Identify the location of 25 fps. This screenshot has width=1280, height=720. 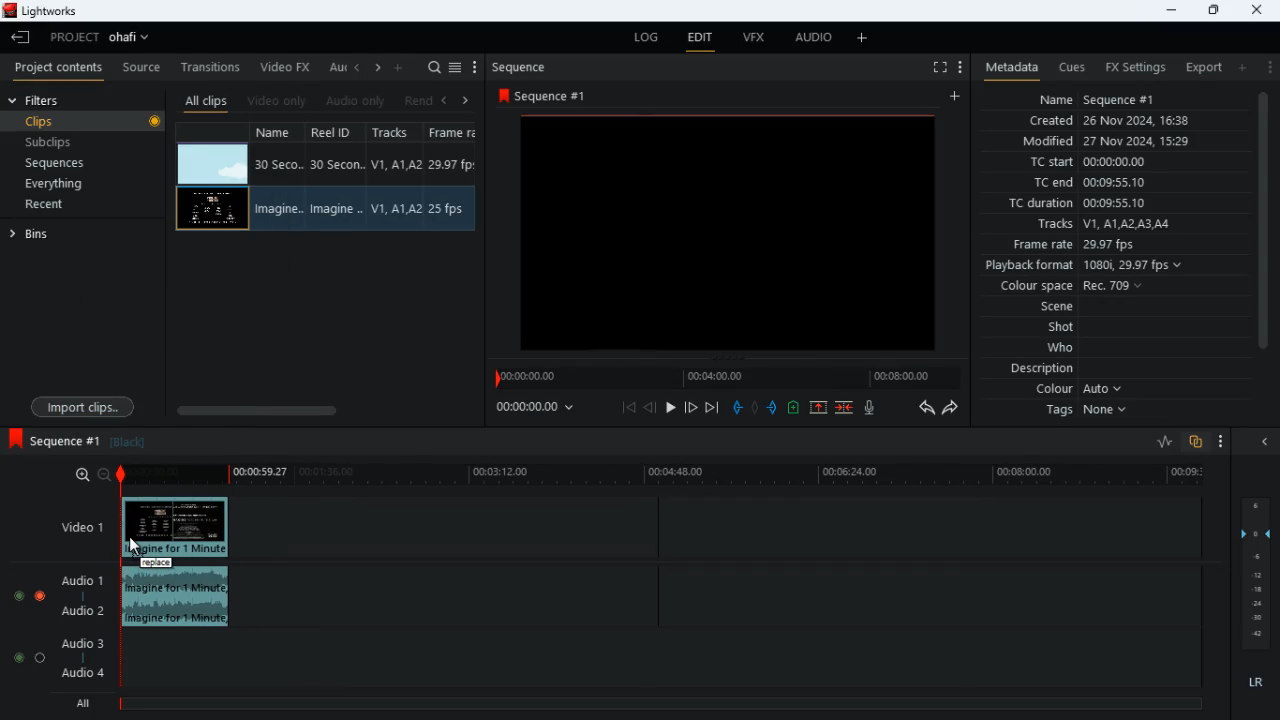
(450, 210).